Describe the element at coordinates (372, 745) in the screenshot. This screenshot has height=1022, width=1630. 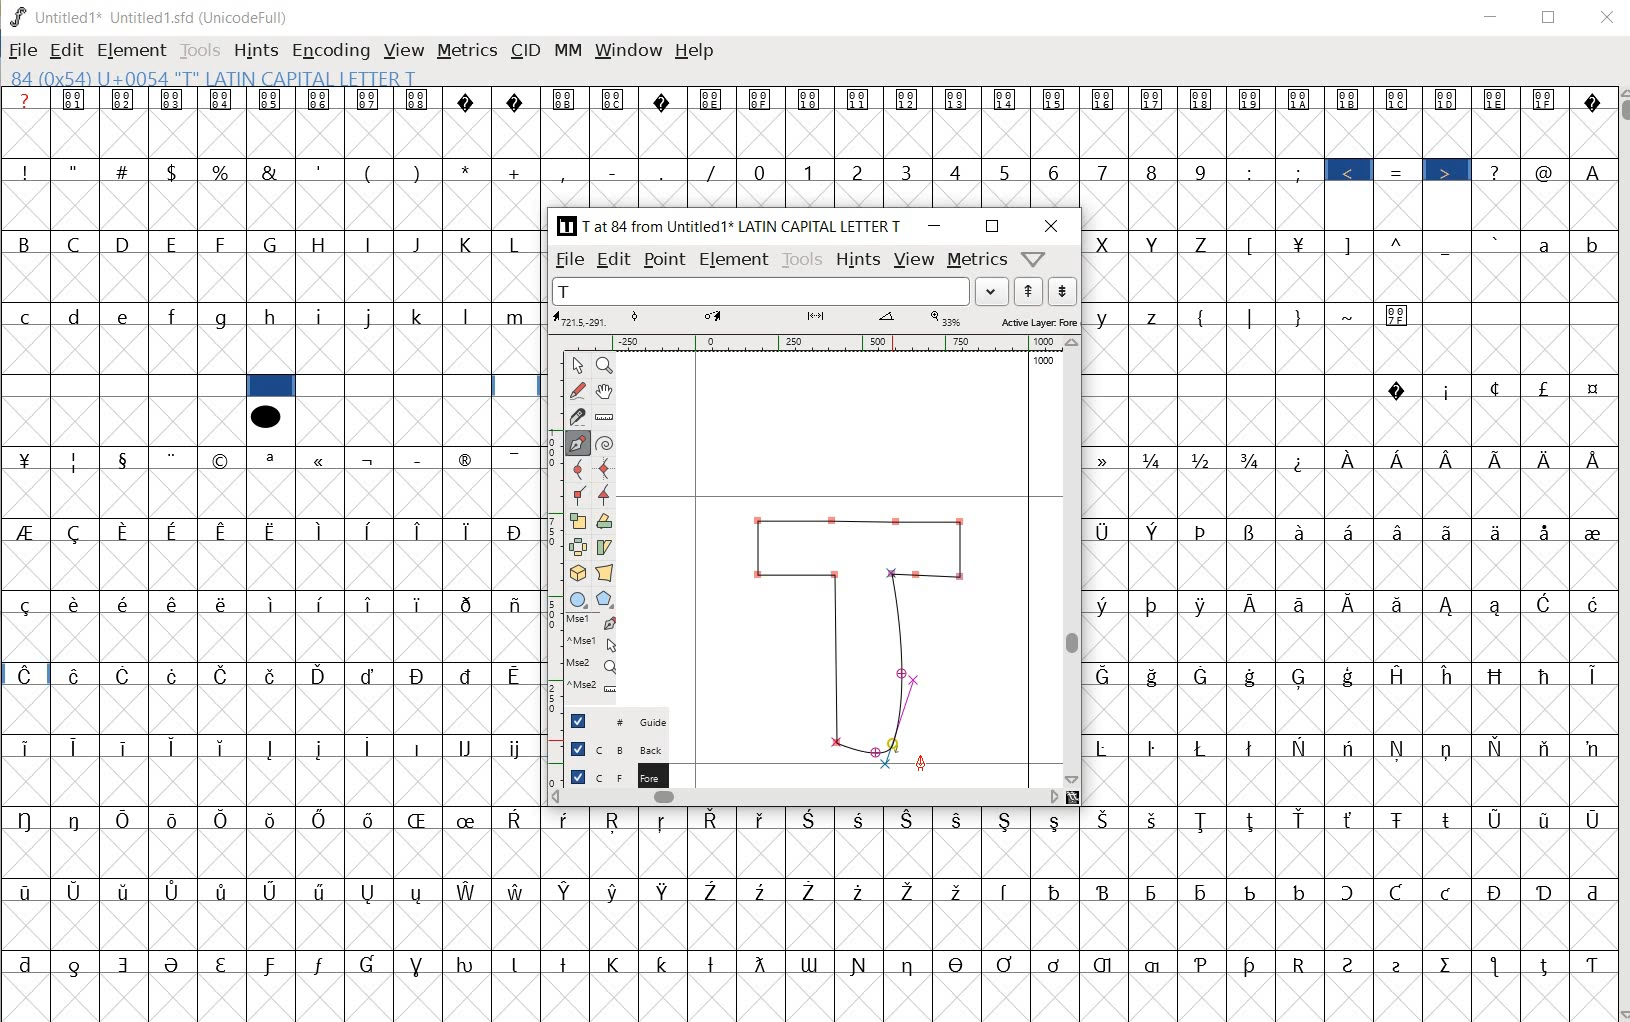
I see `Symbol` at that location.